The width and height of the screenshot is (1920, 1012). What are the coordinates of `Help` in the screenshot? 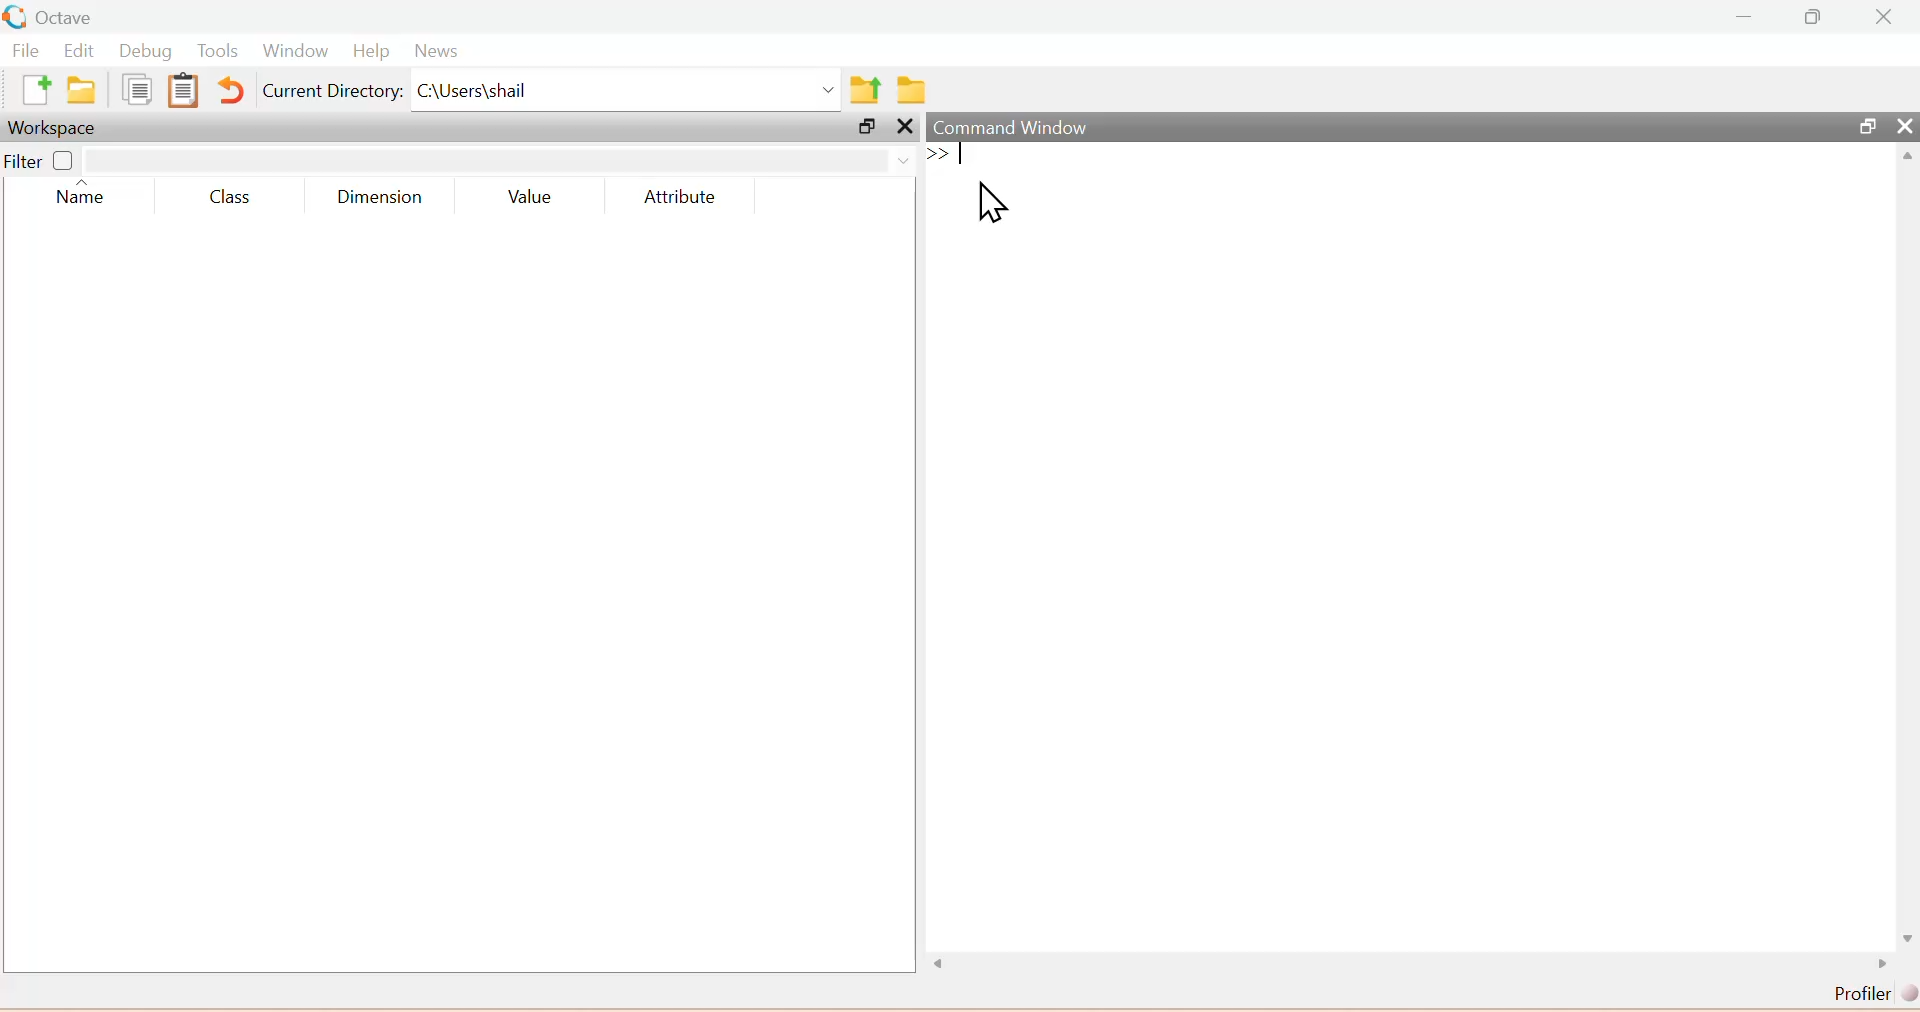 It's located at (369, 53).